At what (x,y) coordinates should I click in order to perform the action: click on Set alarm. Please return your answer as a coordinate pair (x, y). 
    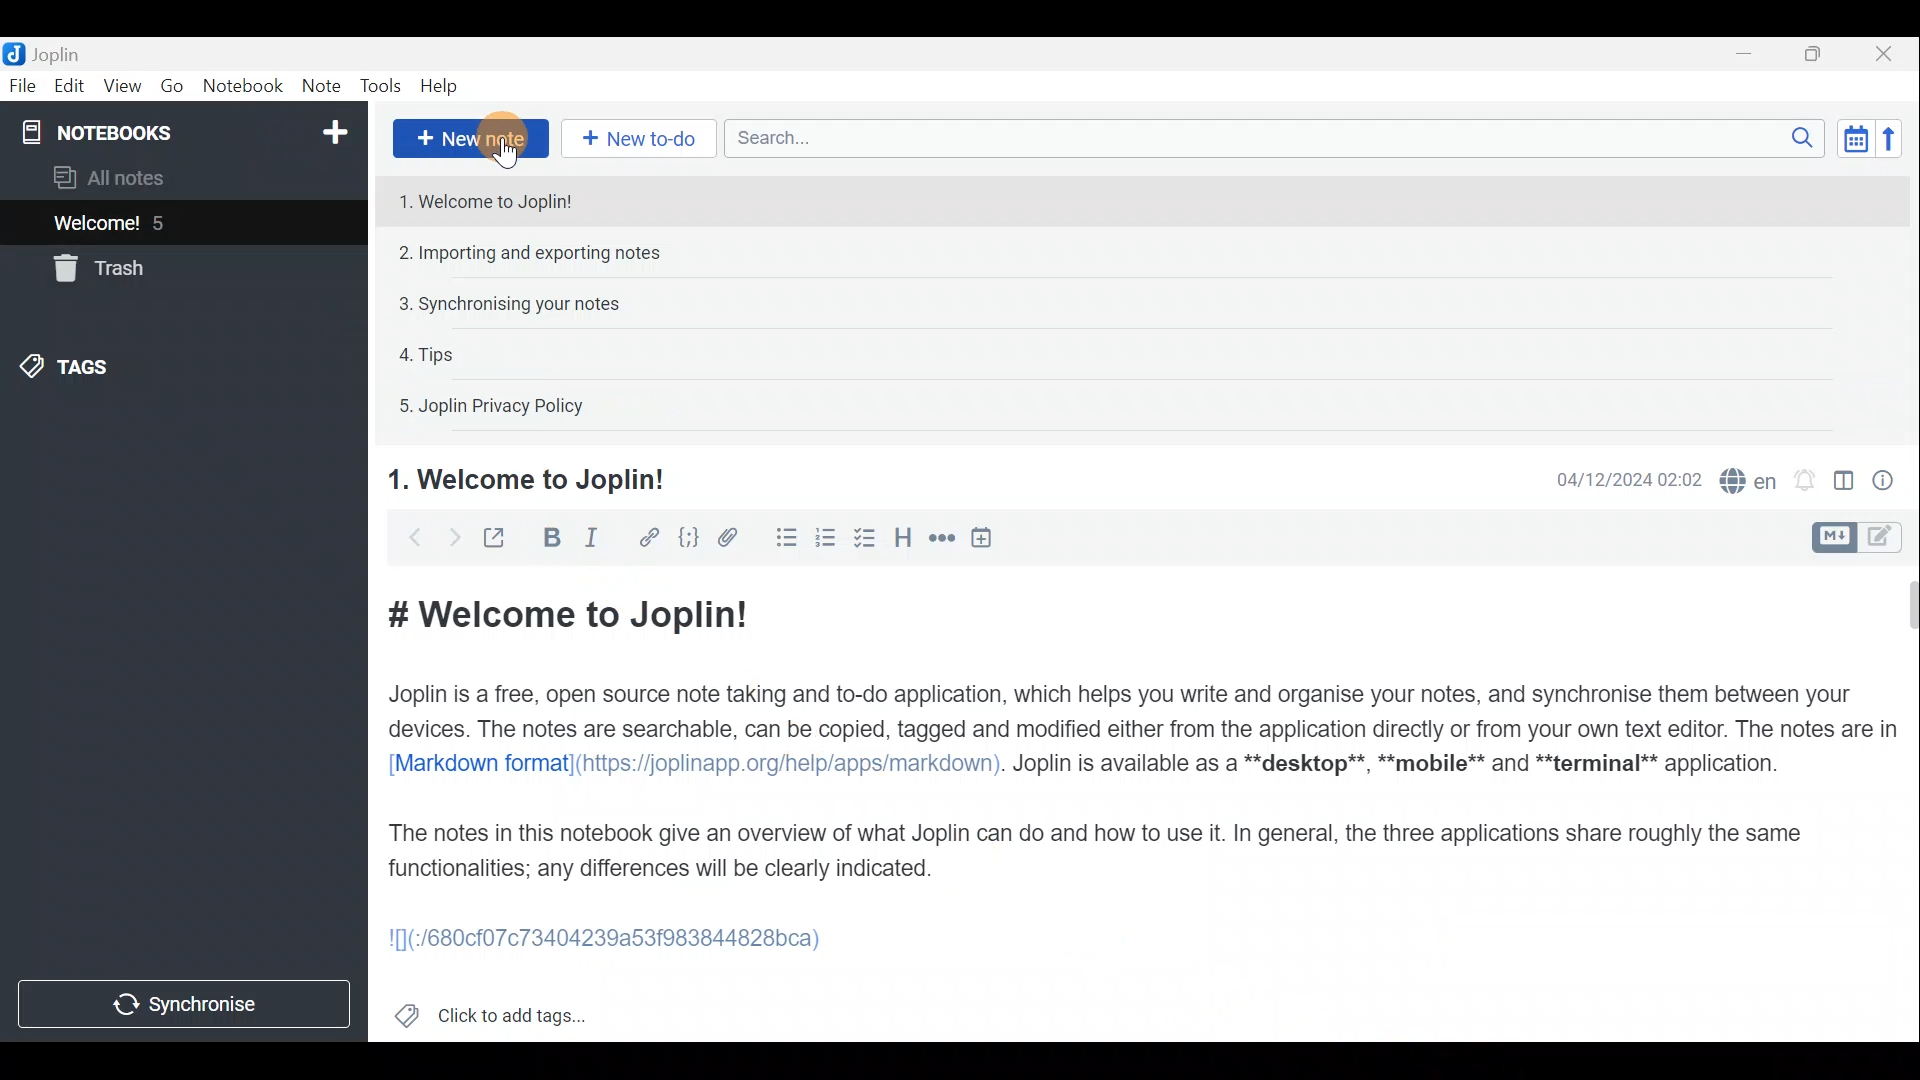
    Looking at the image, I should click on (1807, 480).